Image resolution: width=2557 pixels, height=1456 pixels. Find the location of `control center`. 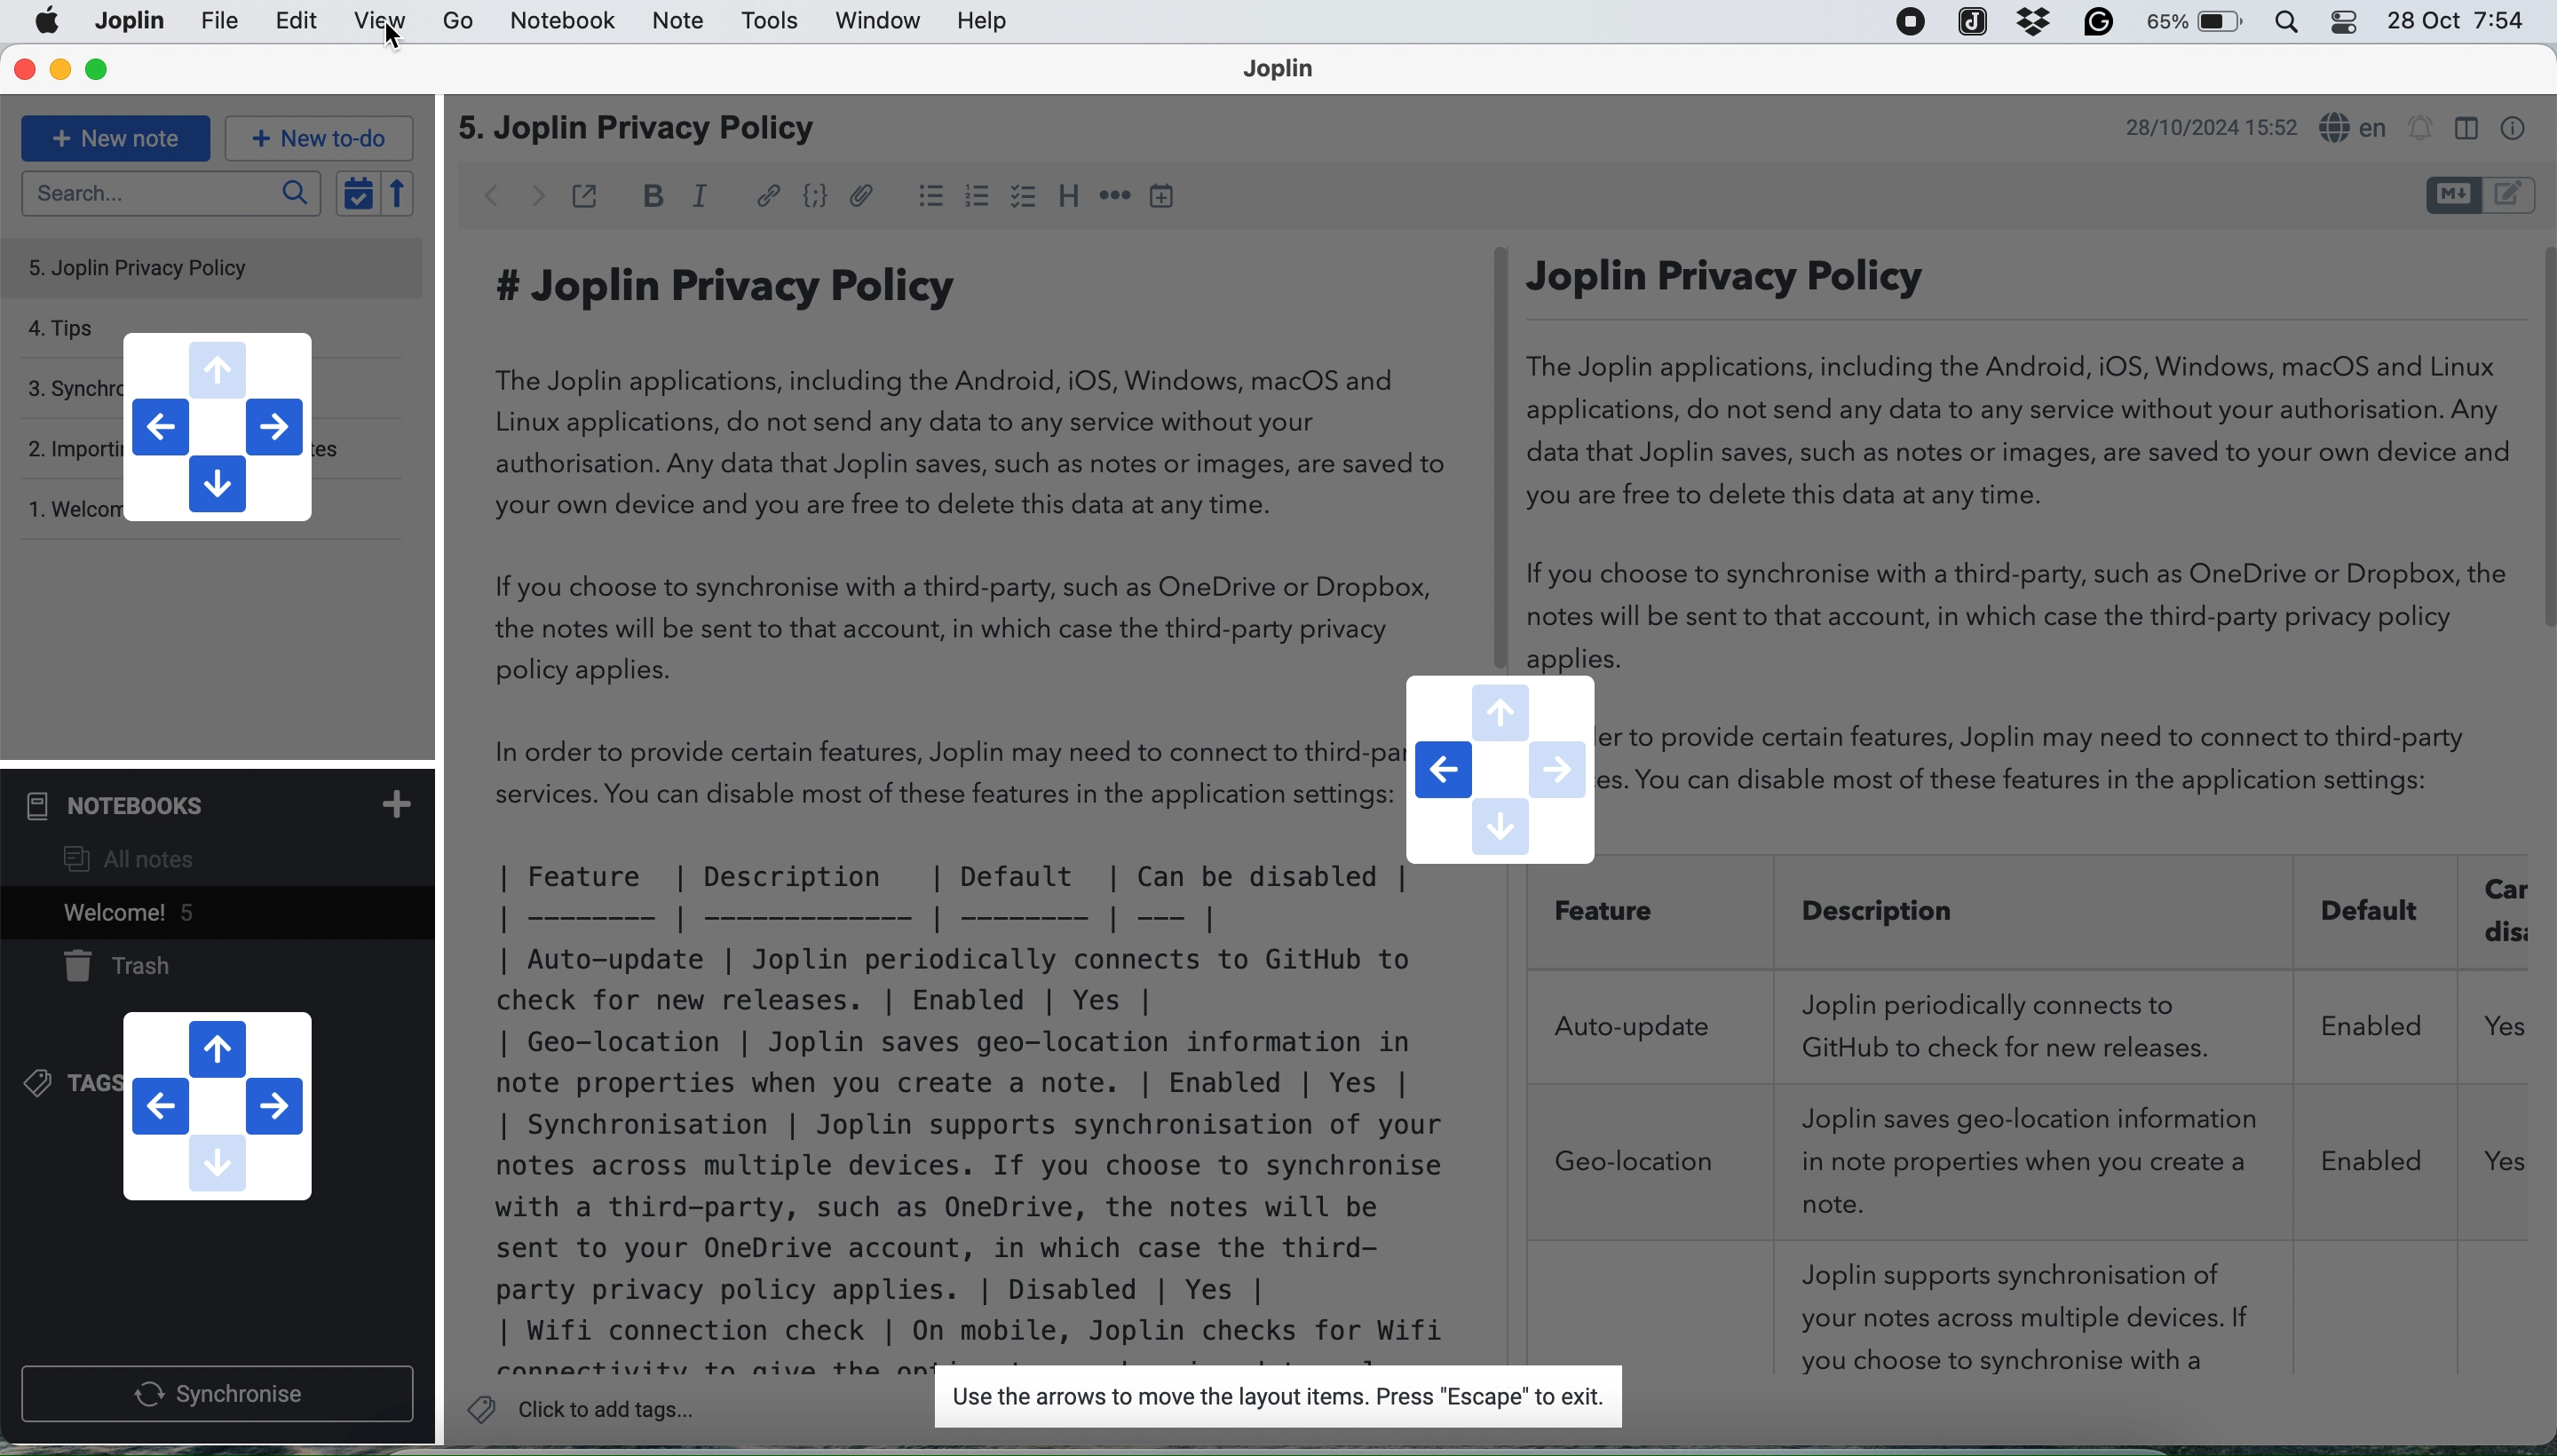

control center is located at coordinates (2296, 23).